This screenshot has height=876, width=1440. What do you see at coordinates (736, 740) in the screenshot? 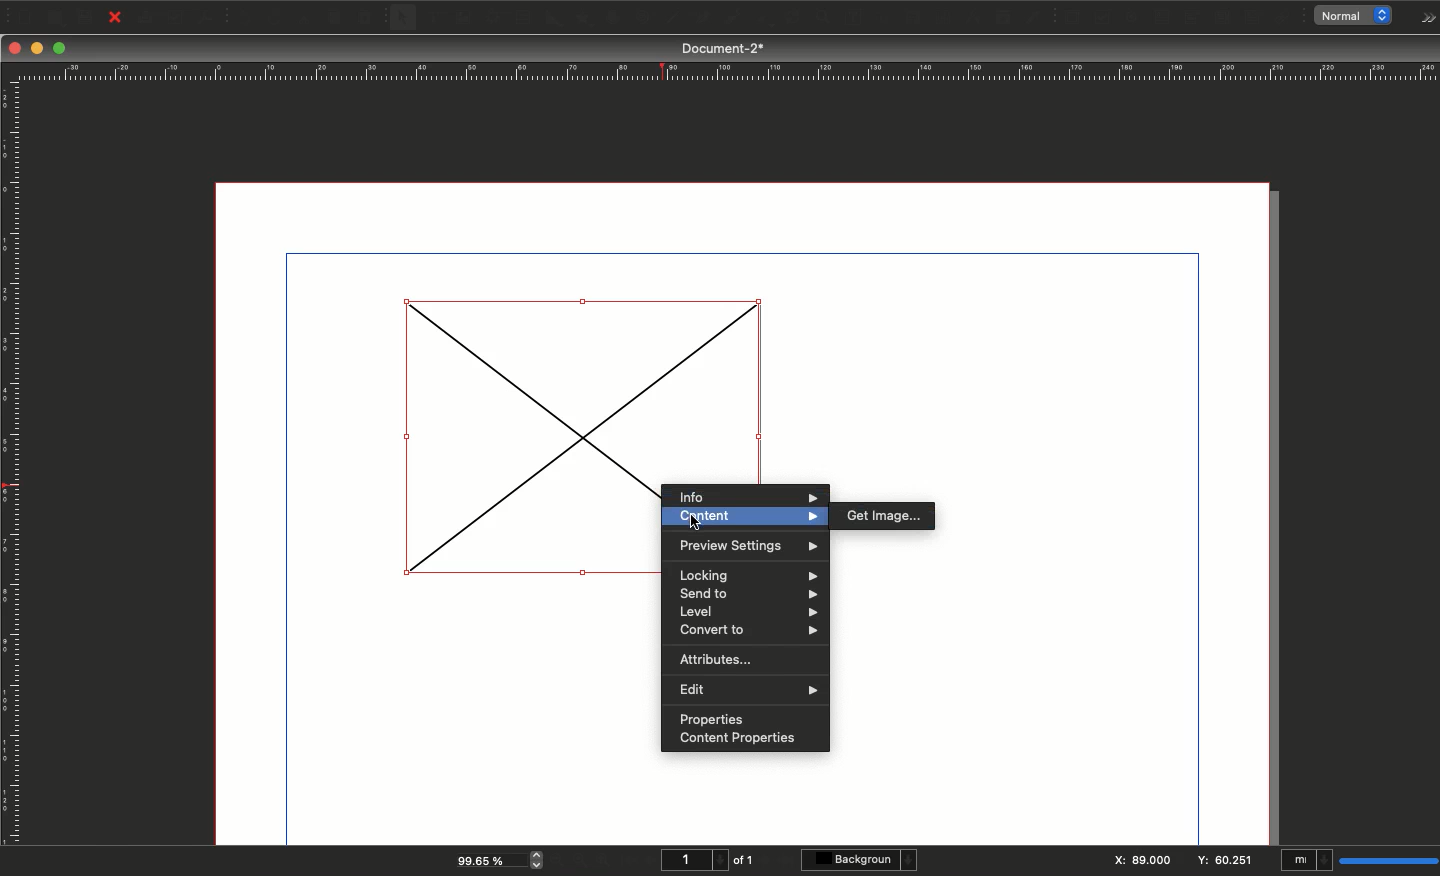
I see `Content properties` at bounding box center [736, 740].